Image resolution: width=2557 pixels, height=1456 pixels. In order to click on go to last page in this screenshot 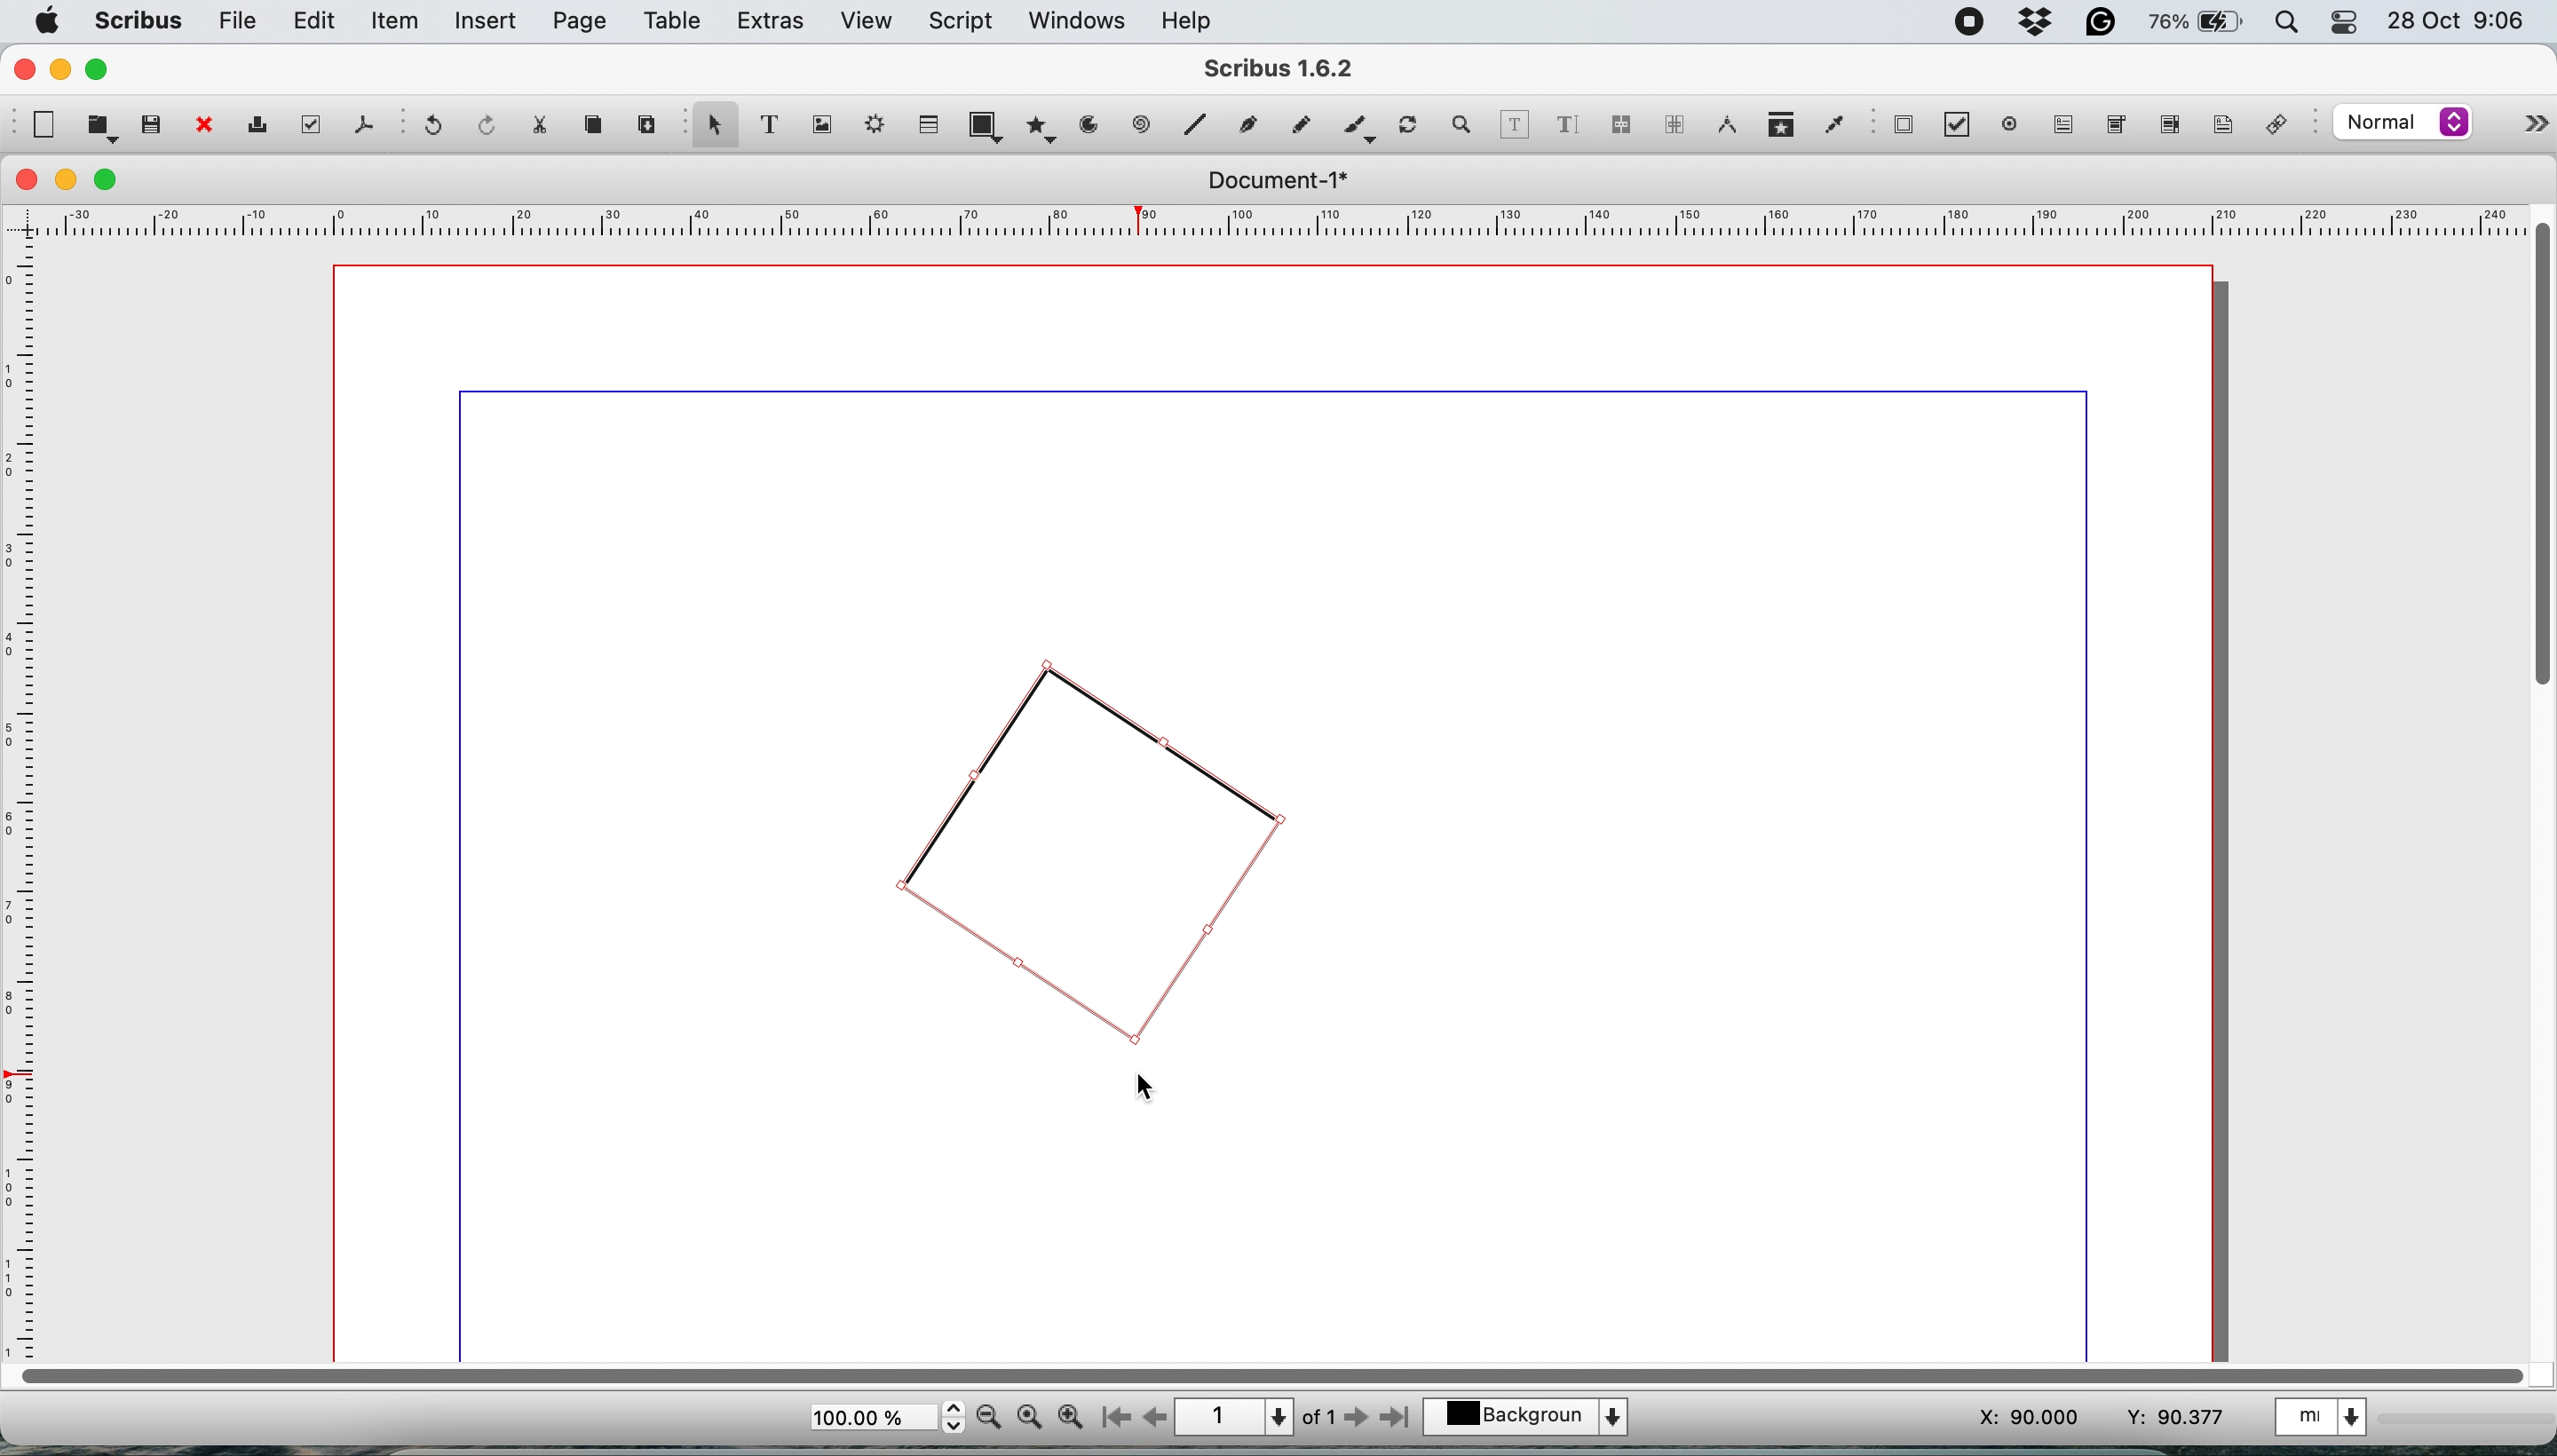, I will do `click(1399, 1420)`.